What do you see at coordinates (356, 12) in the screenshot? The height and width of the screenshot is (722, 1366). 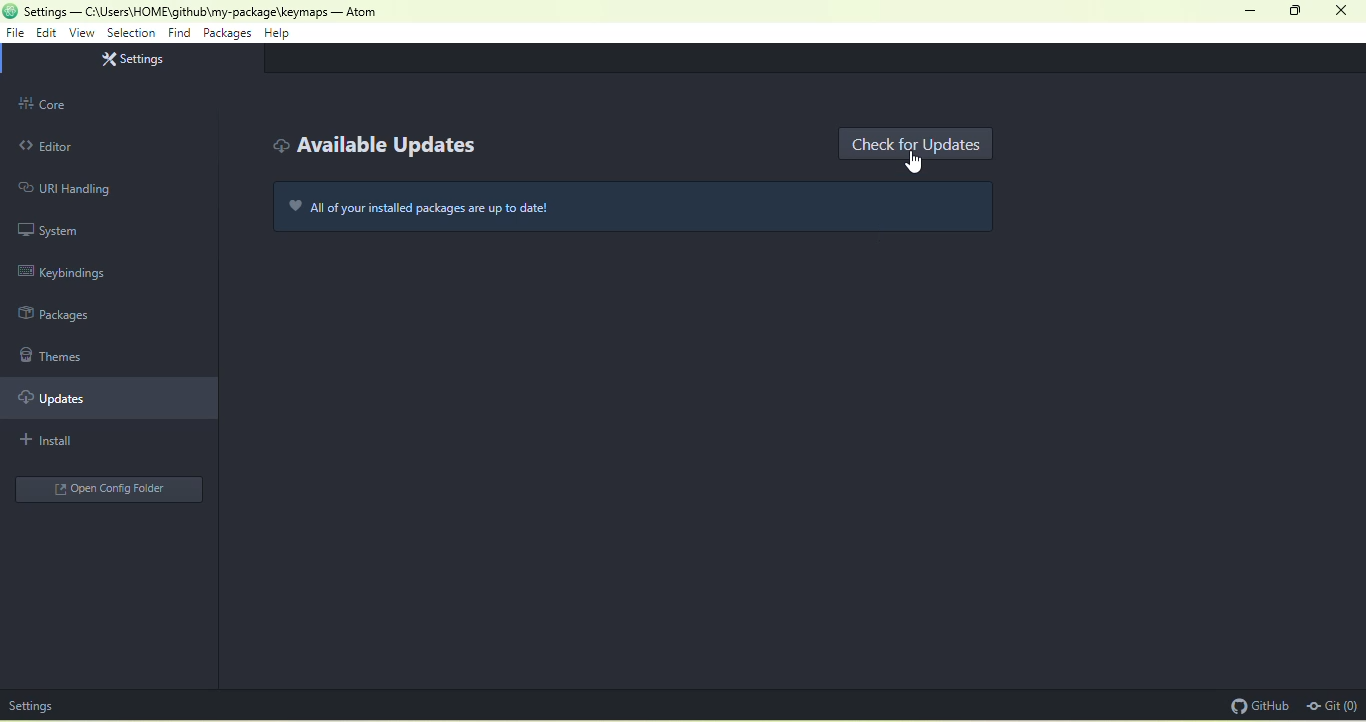 I see `- Atom` at bounding box center [356, 12].